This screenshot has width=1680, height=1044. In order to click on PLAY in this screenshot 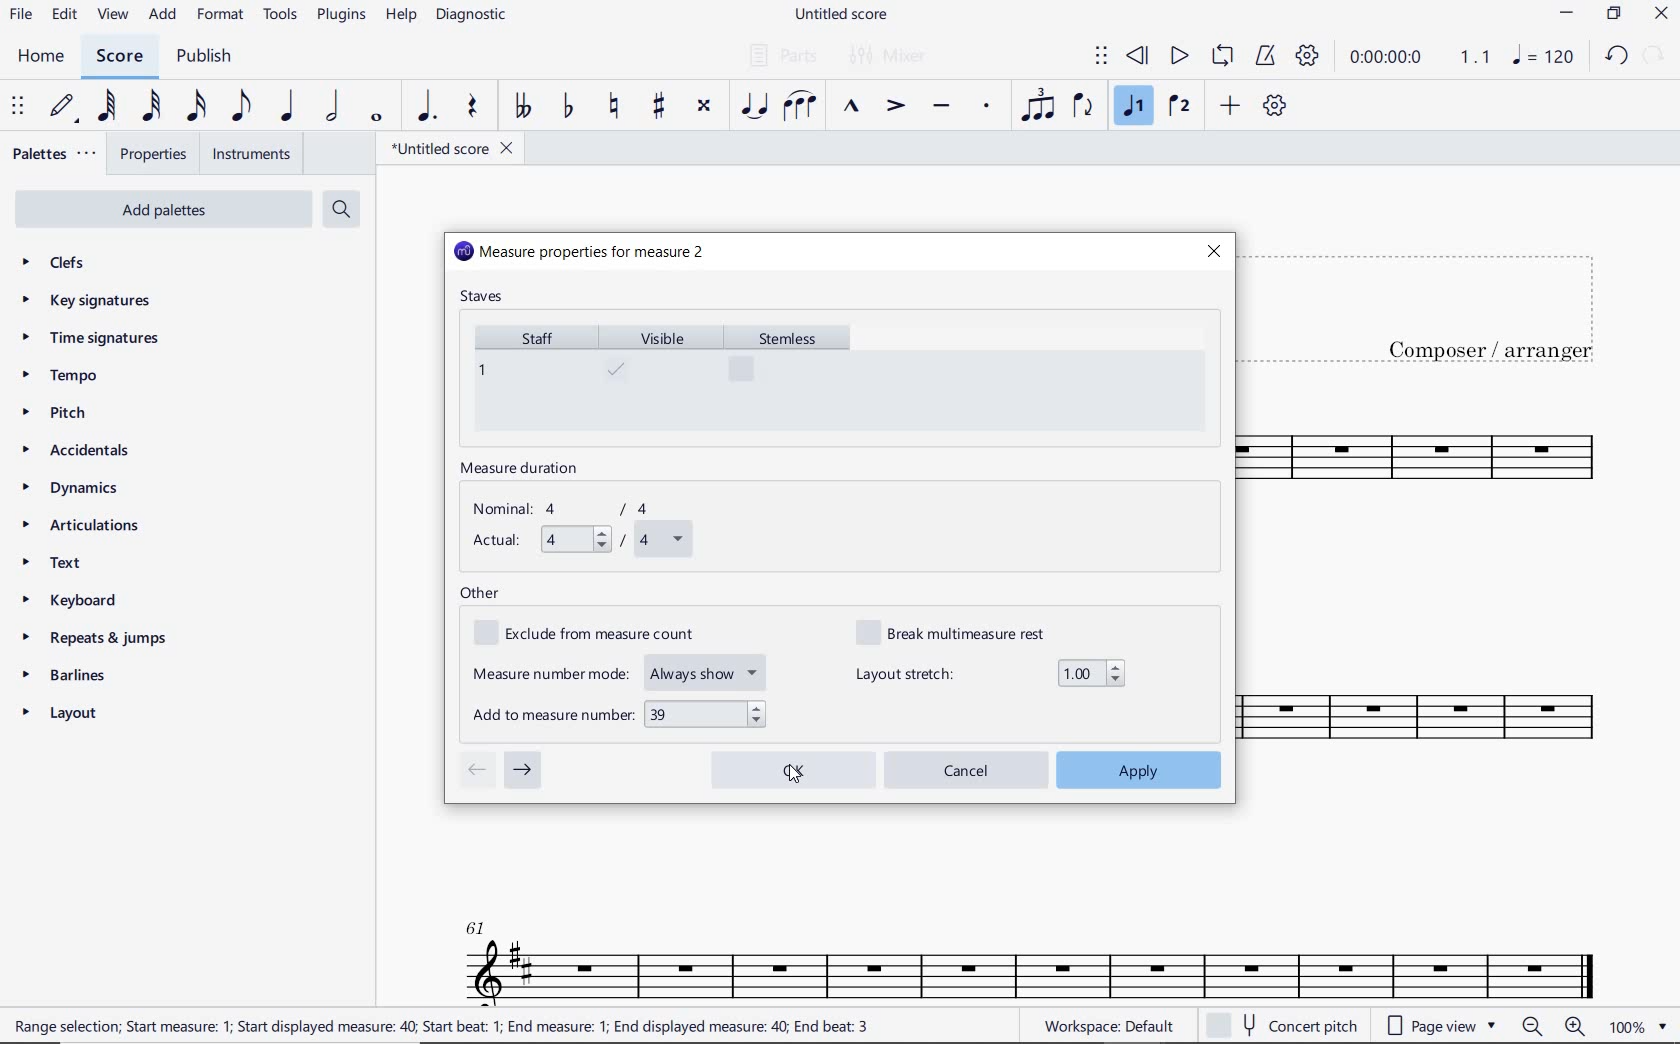, I will do `click(1177, 57)`.